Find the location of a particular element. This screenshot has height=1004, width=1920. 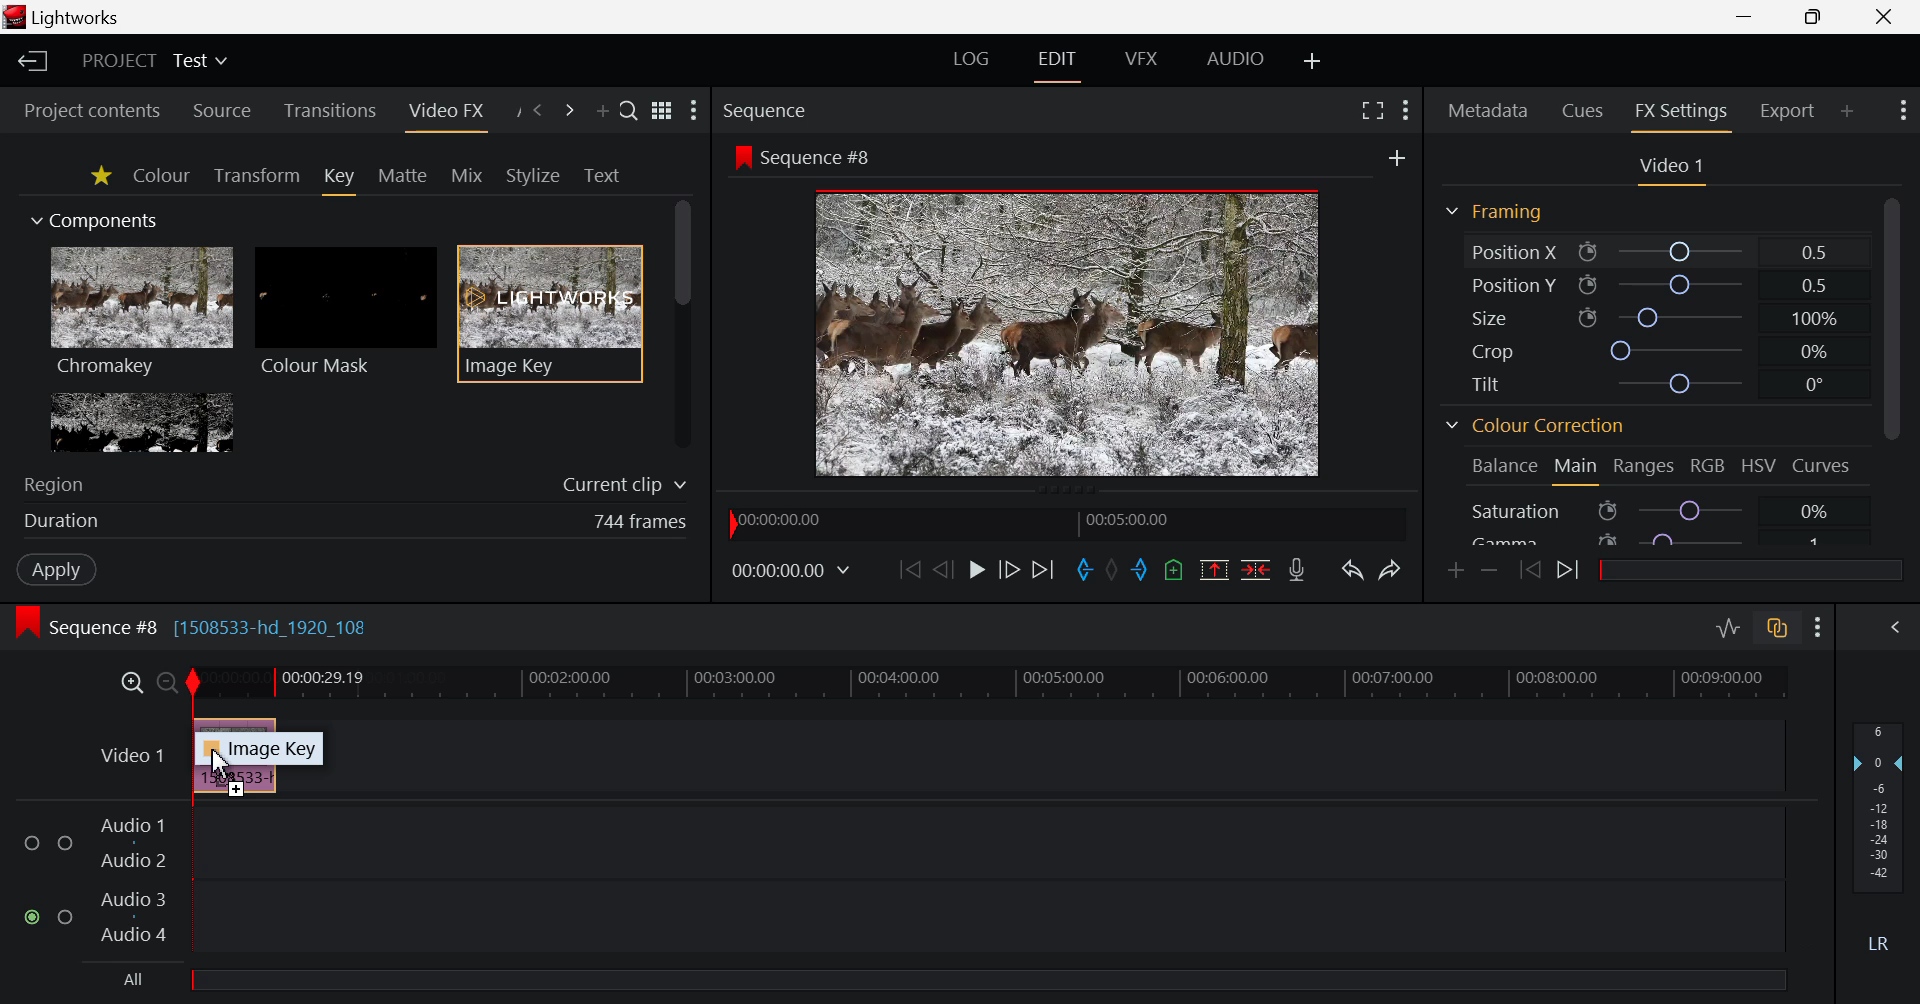

Restore Down is located at coordinates (1746, 17).